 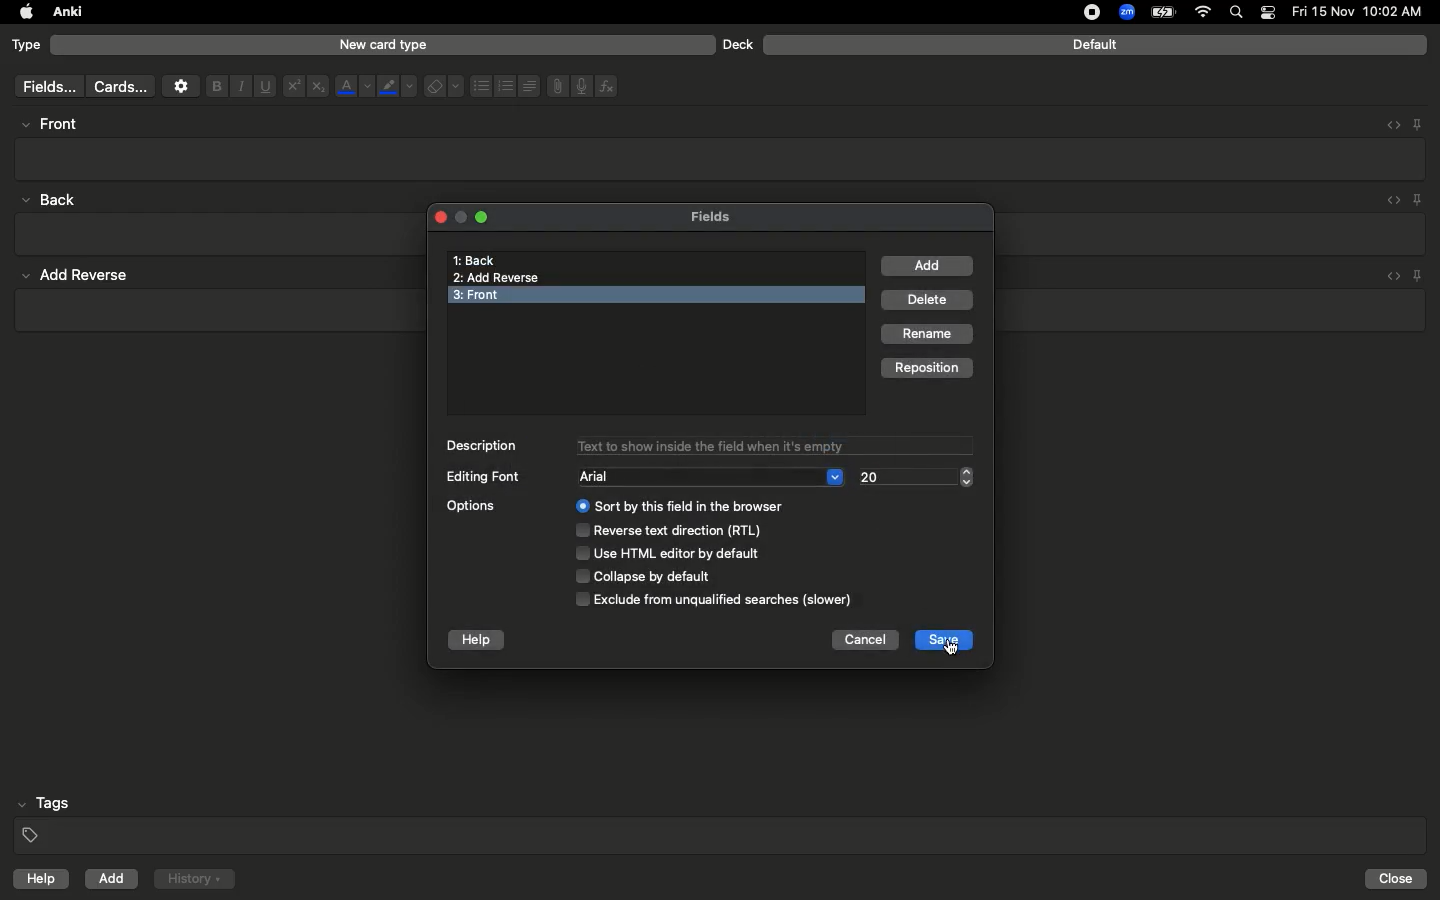 I want to click on Embed, so click(x=1389, y=201).